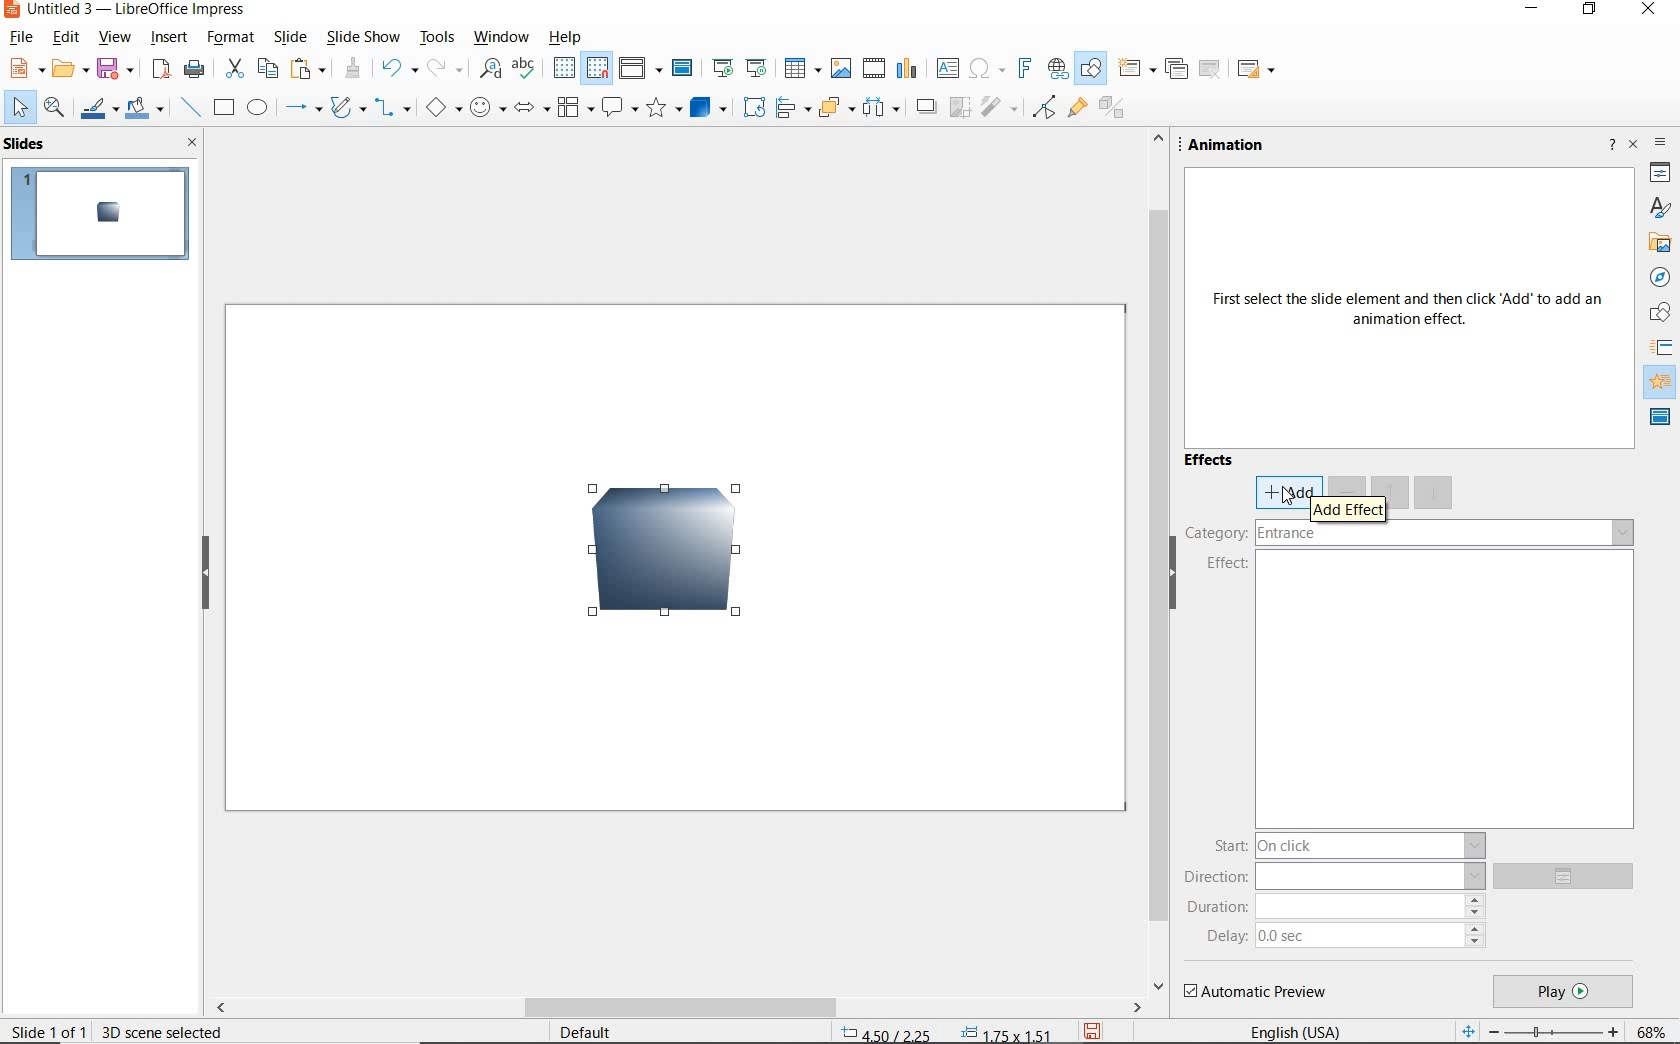 This screenshot has width=1680, height=1044. What do you see at coordinates (685, 69) in the screenshot?
I see `master slide` at bounding box center [685, 69].